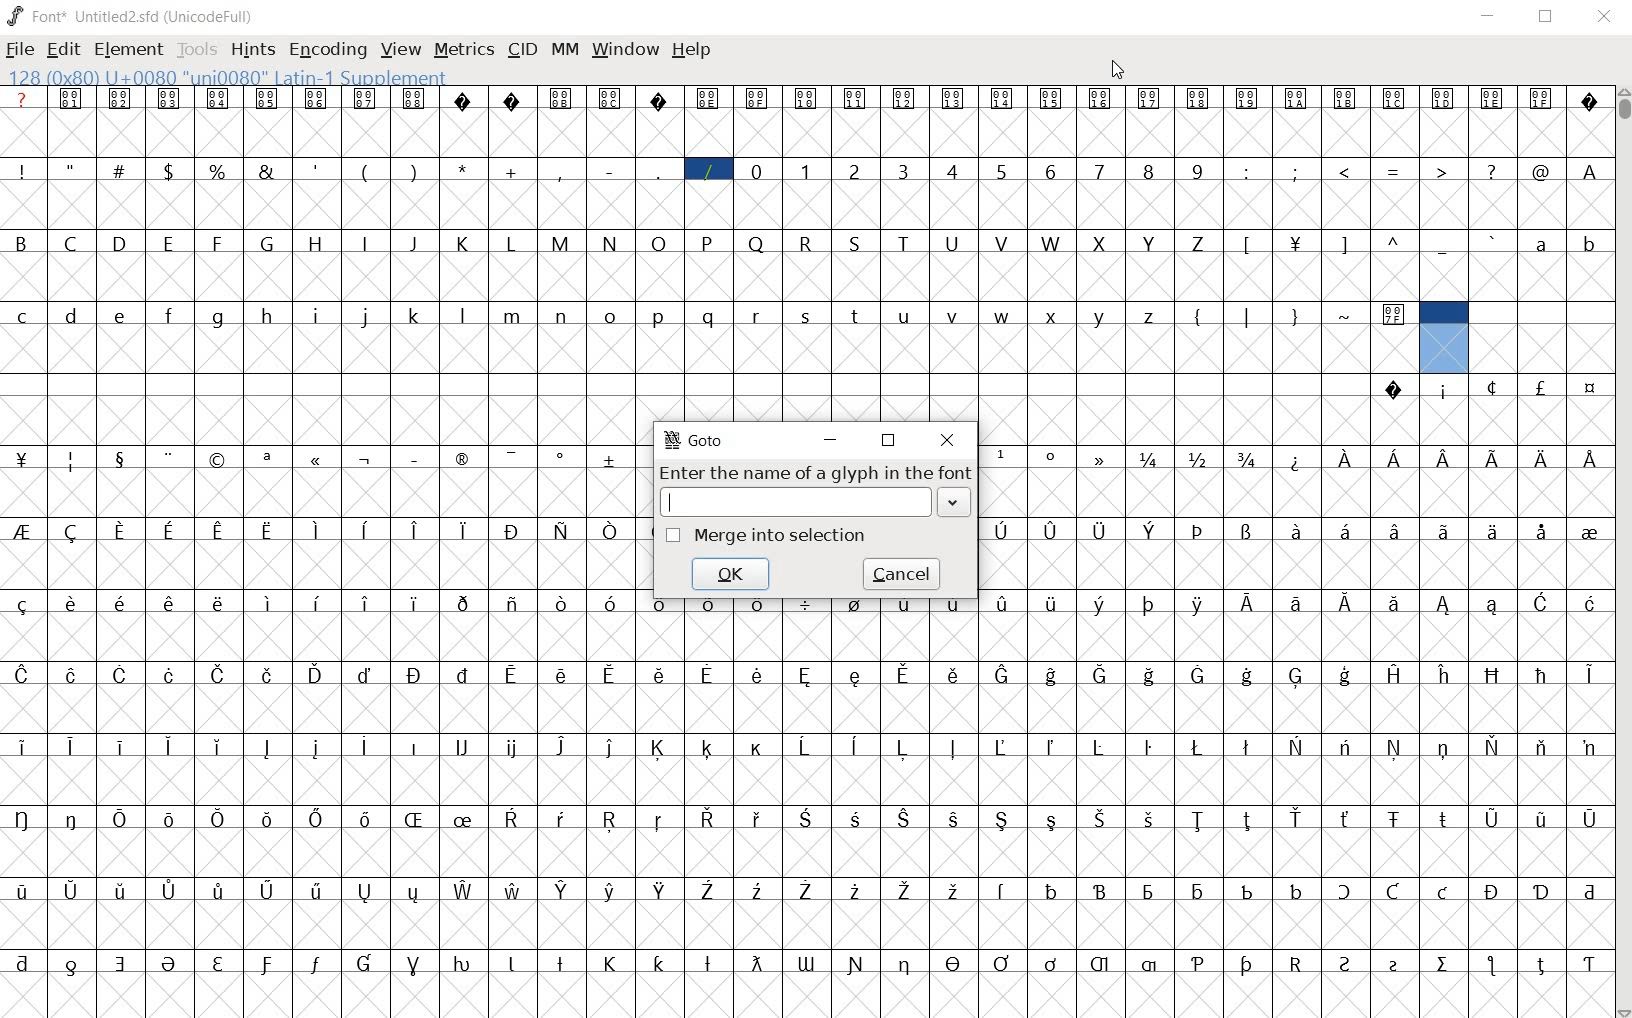  What do you see at coordinates (707, 748) in the screenshot?
I see `Symbol` at bounding box center [707, 748].